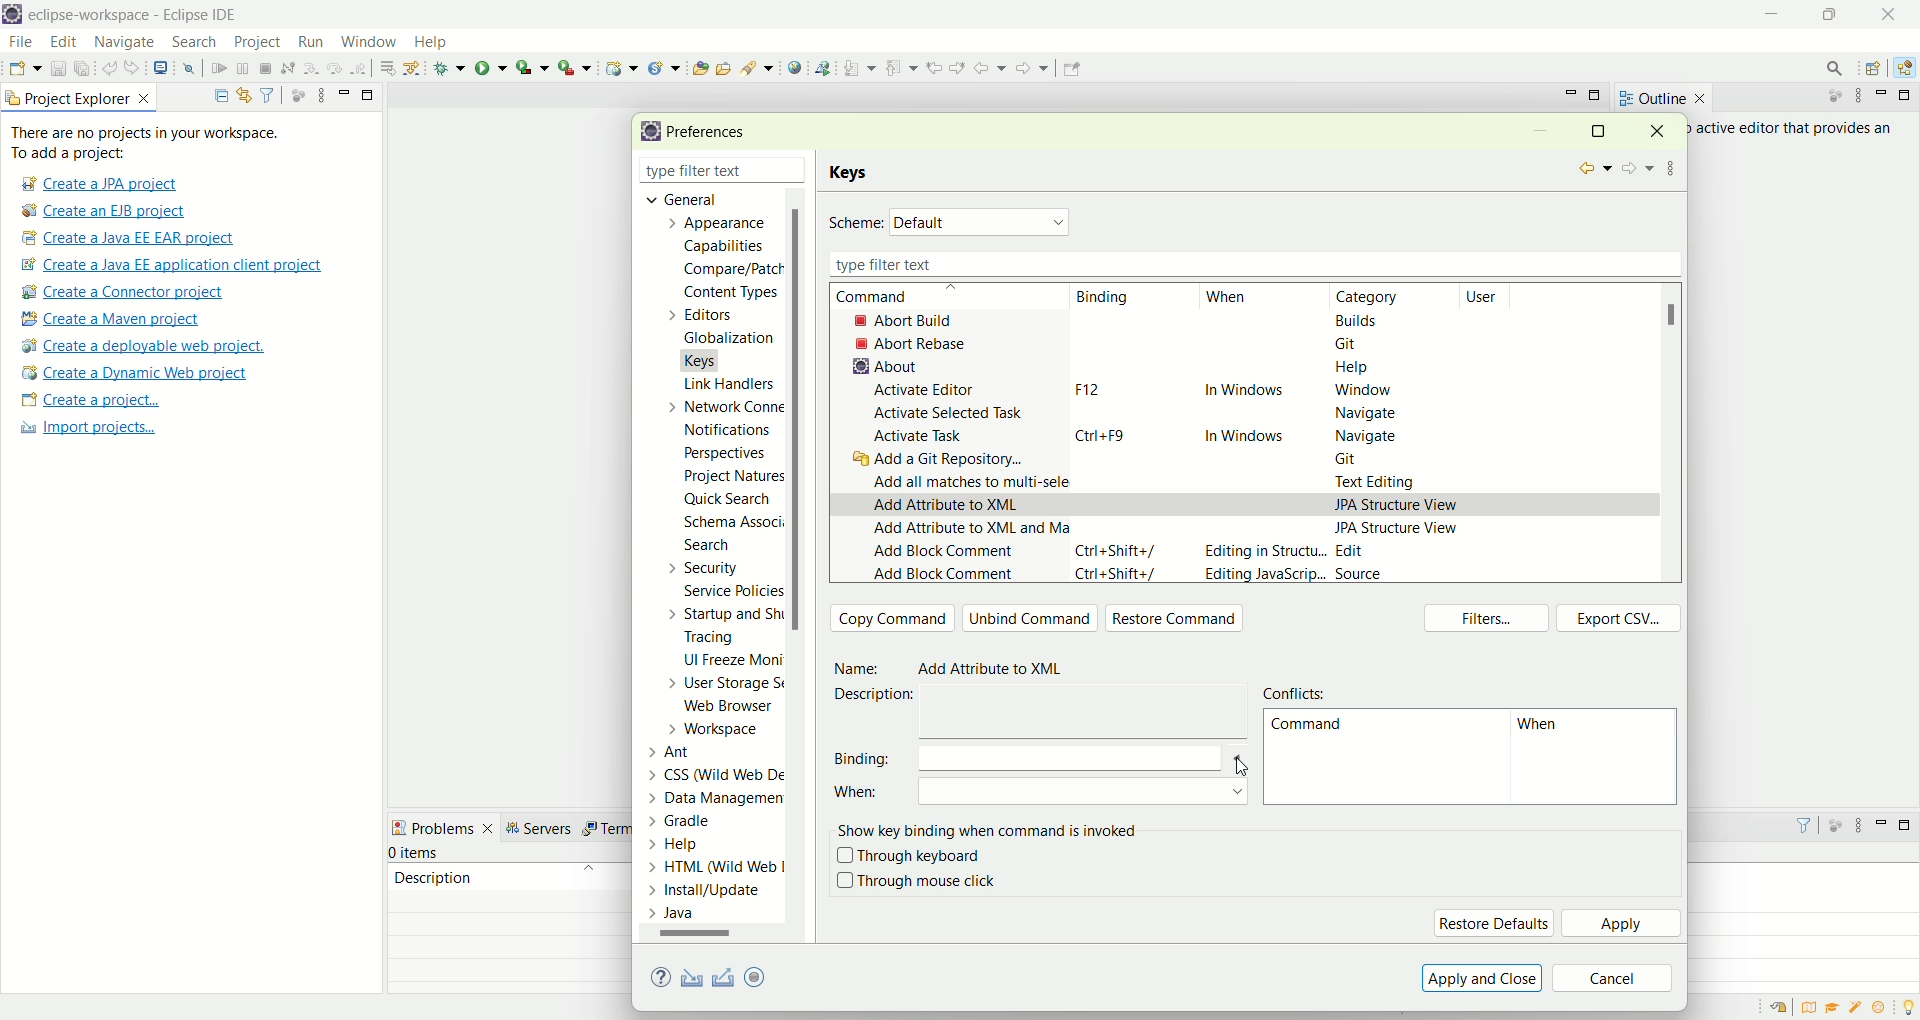 This screenshot has height=1020, width=1920. Describe the element at coordinates (717, 868) in the screenshot. I see `> HTML (Wild Web |` at that location.